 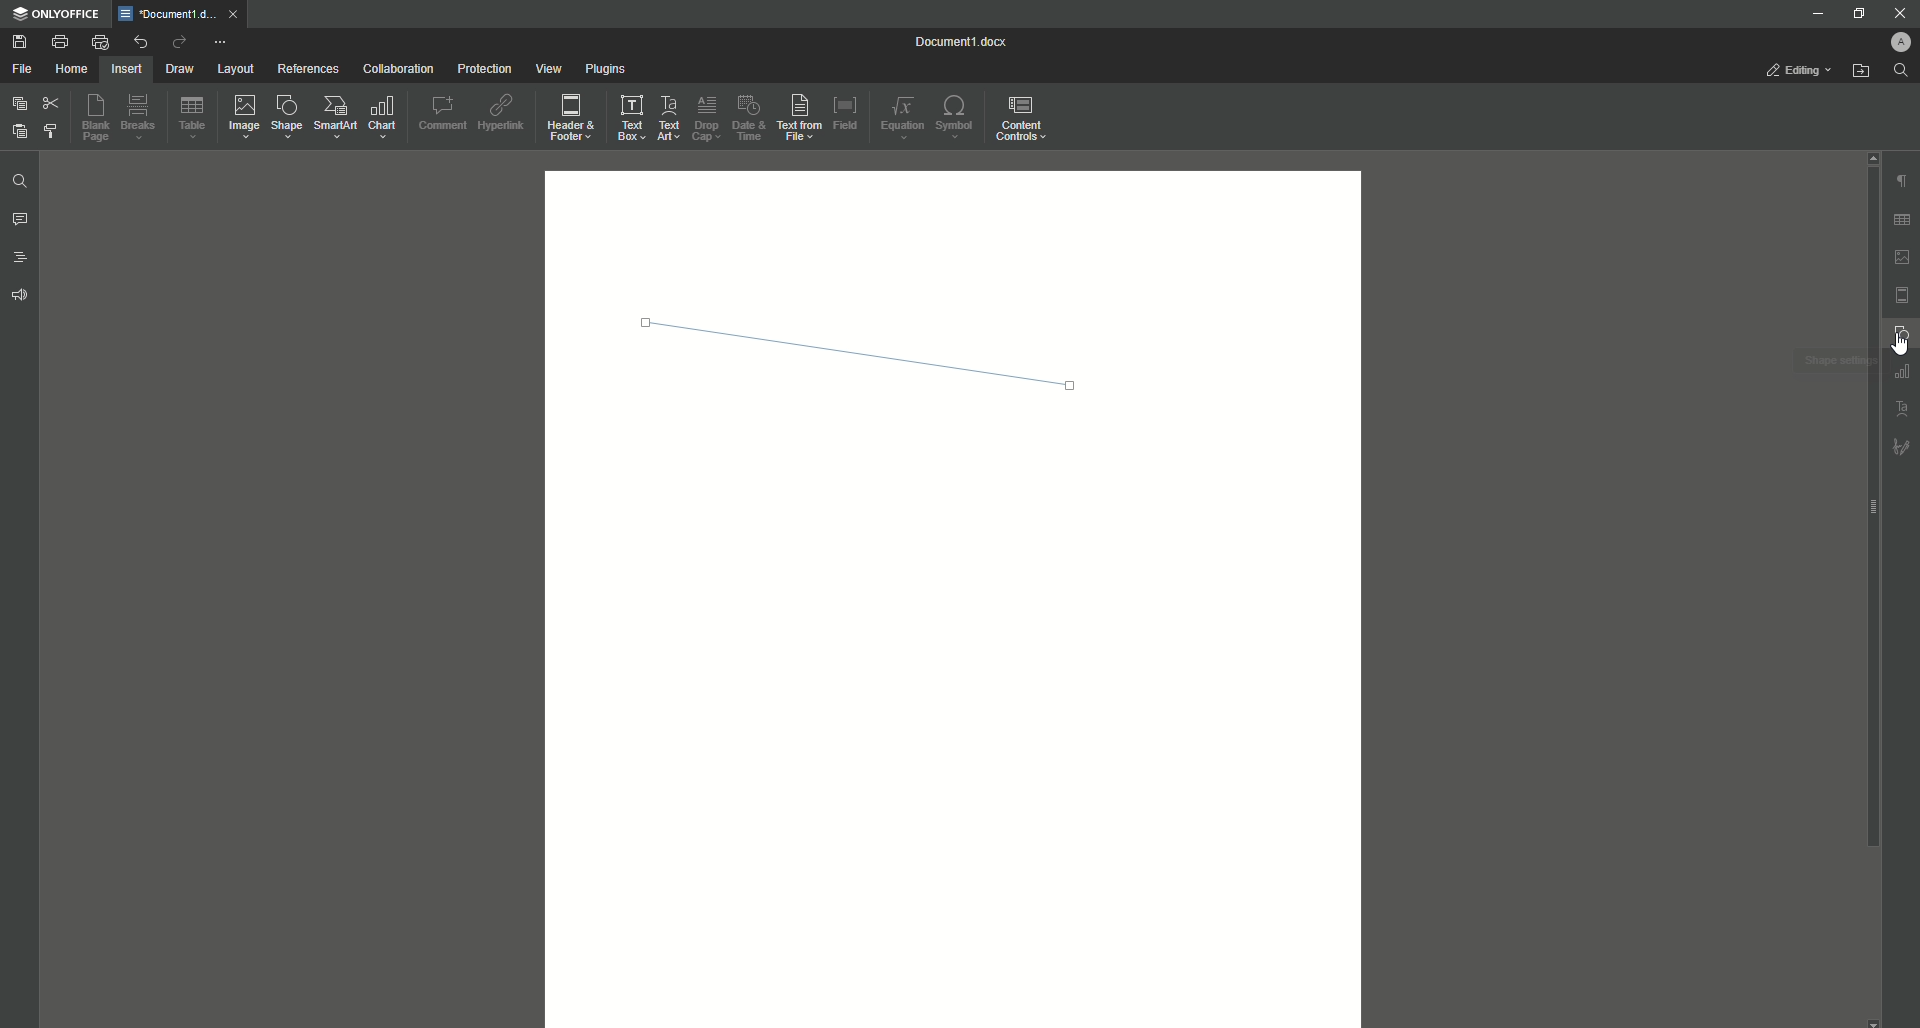 What do you see at coordinates (71, 70) in the screenshot?
I see `Home` at bounding box center [71, 70].